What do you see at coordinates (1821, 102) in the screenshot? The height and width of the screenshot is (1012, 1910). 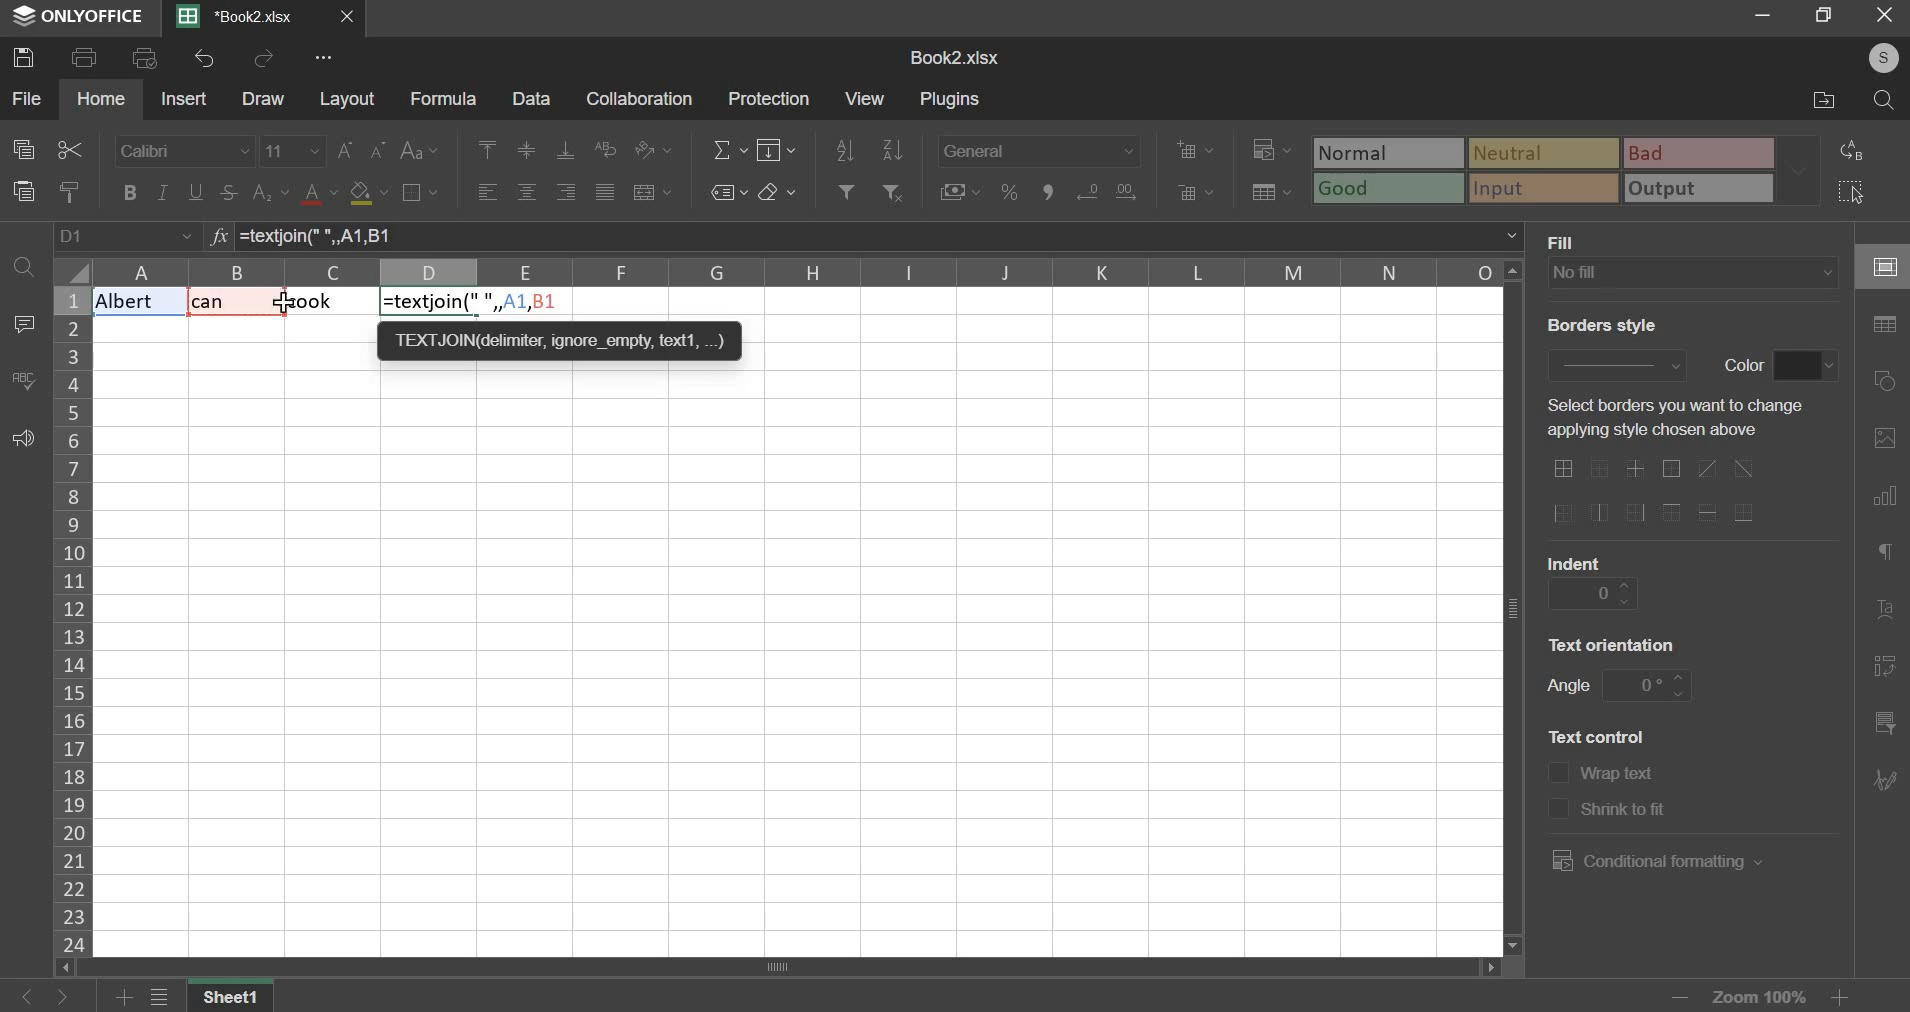 I see `file location` at bounding box center [1821, 102].